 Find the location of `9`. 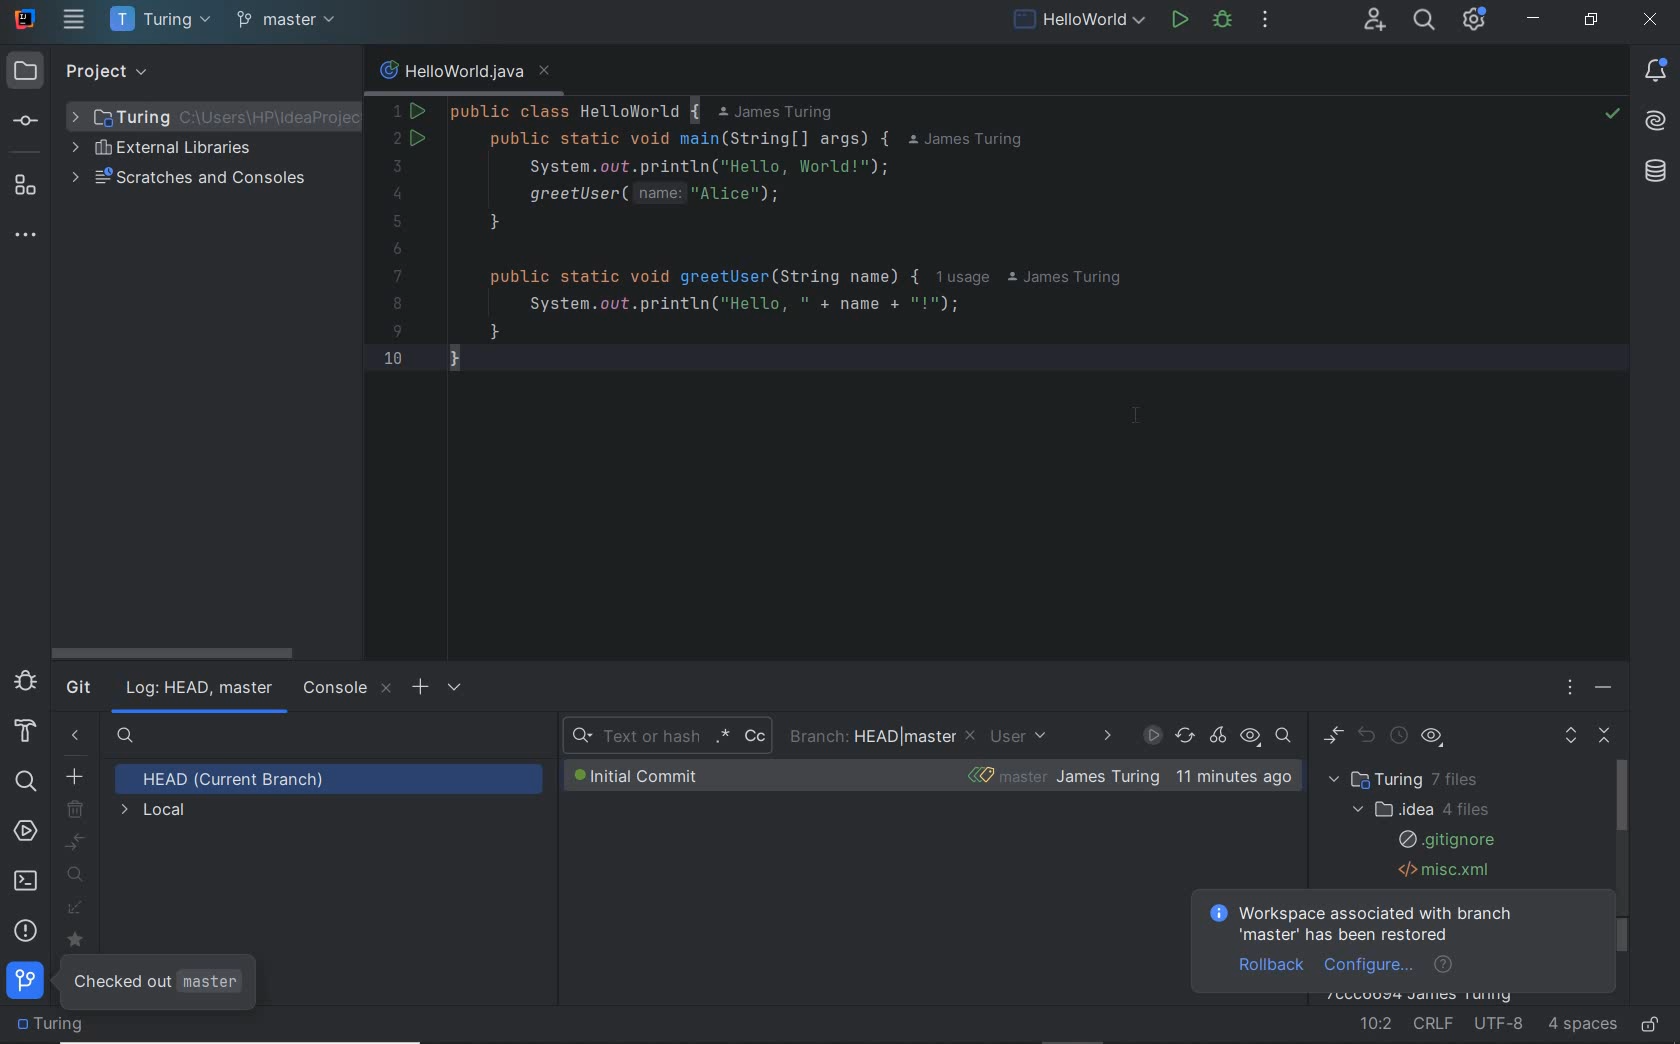

9 is located at coordinates (397, 331).